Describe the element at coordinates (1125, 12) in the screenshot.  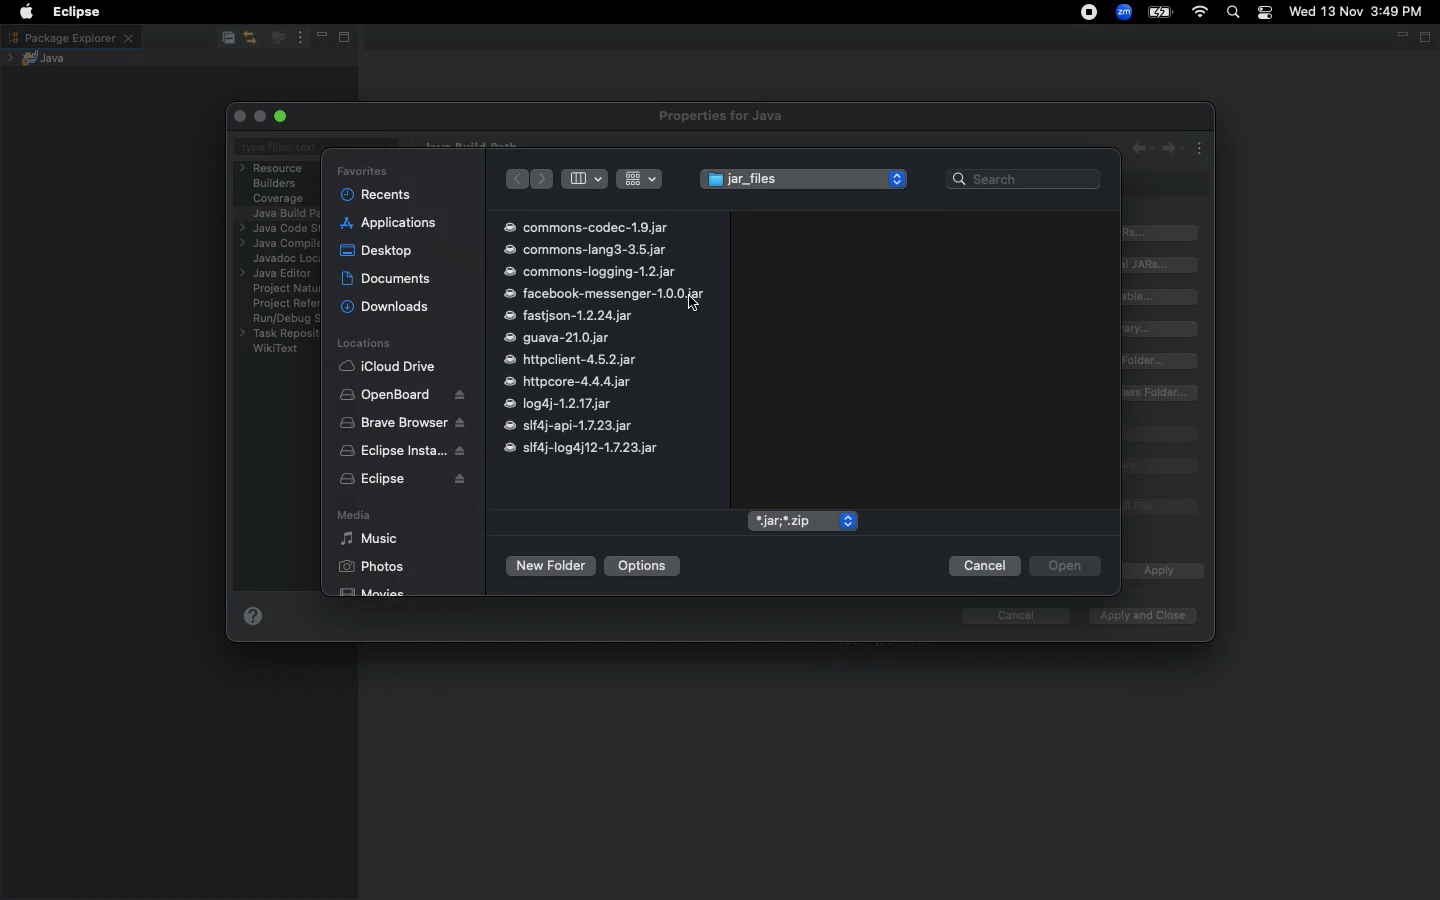
I see `Zoom` at that location.